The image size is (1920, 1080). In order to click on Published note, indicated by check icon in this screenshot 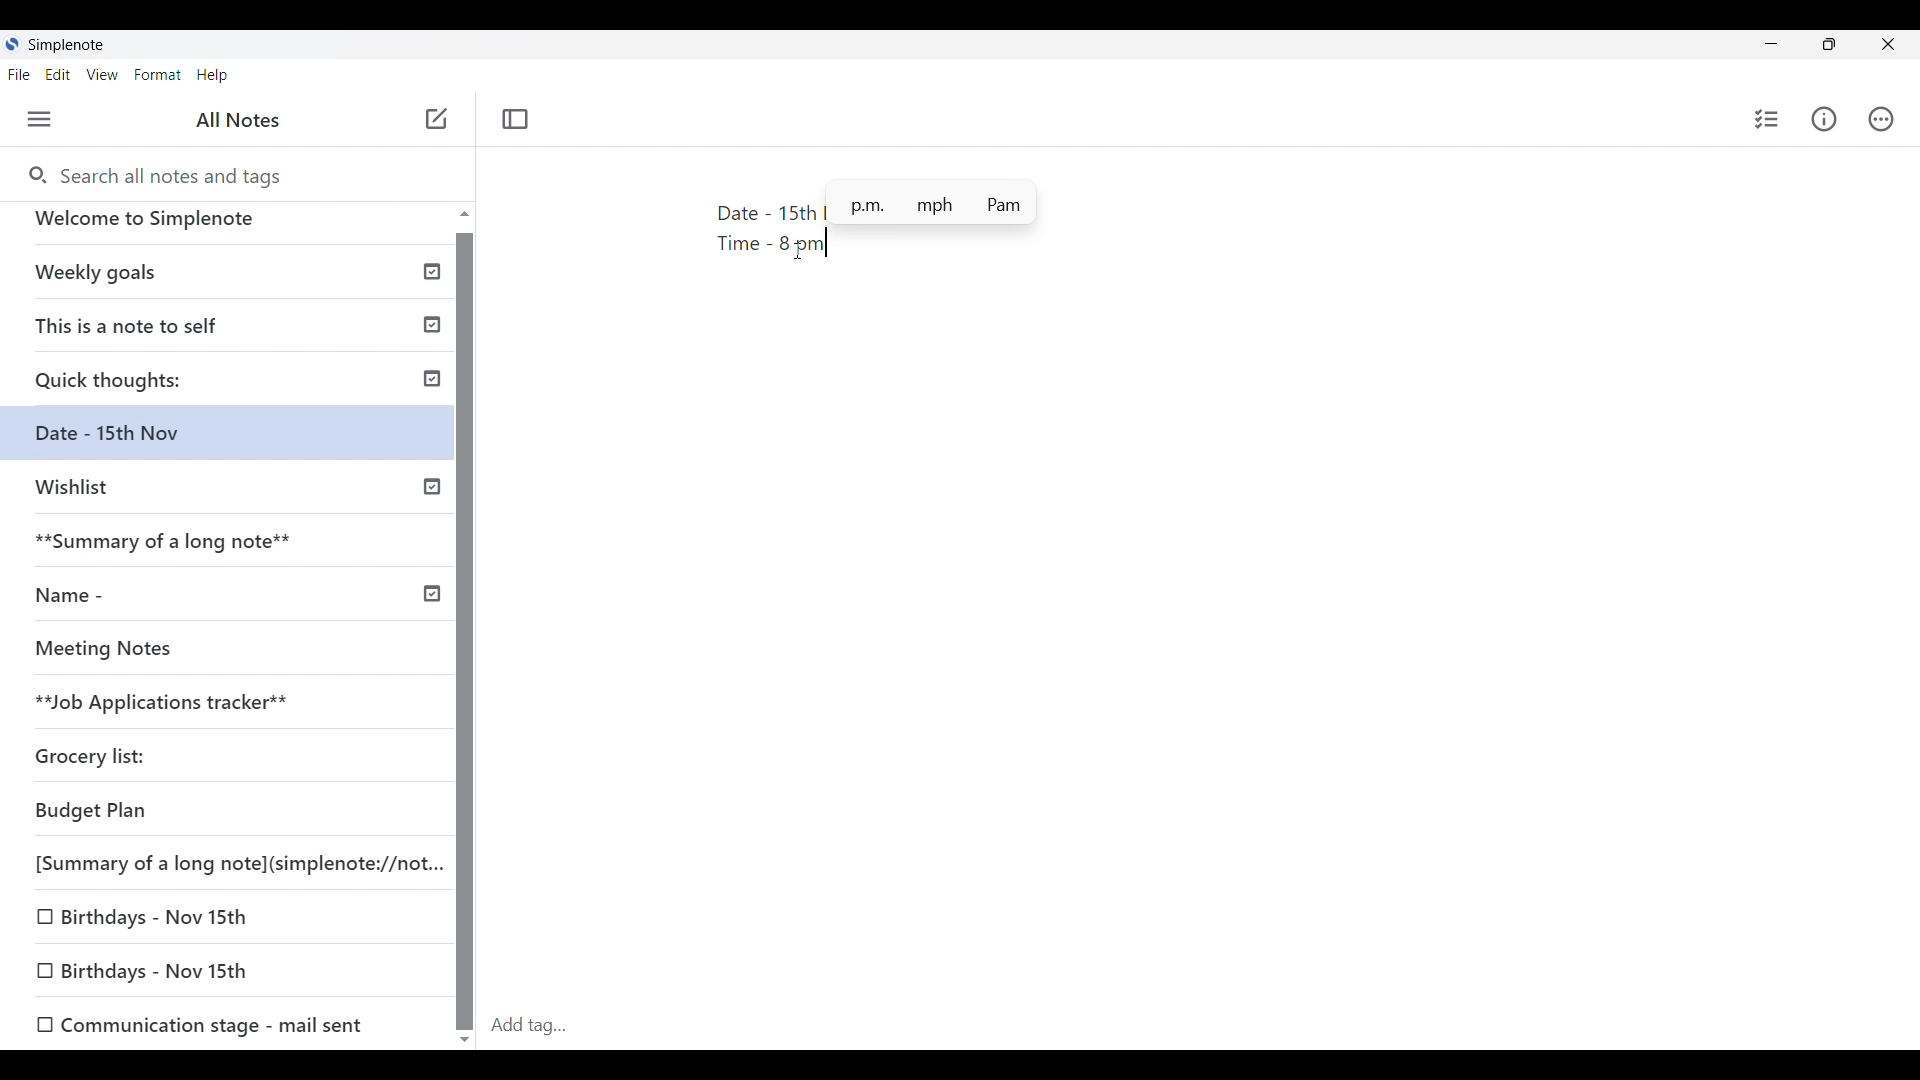, I will do `click(235, 549)`.